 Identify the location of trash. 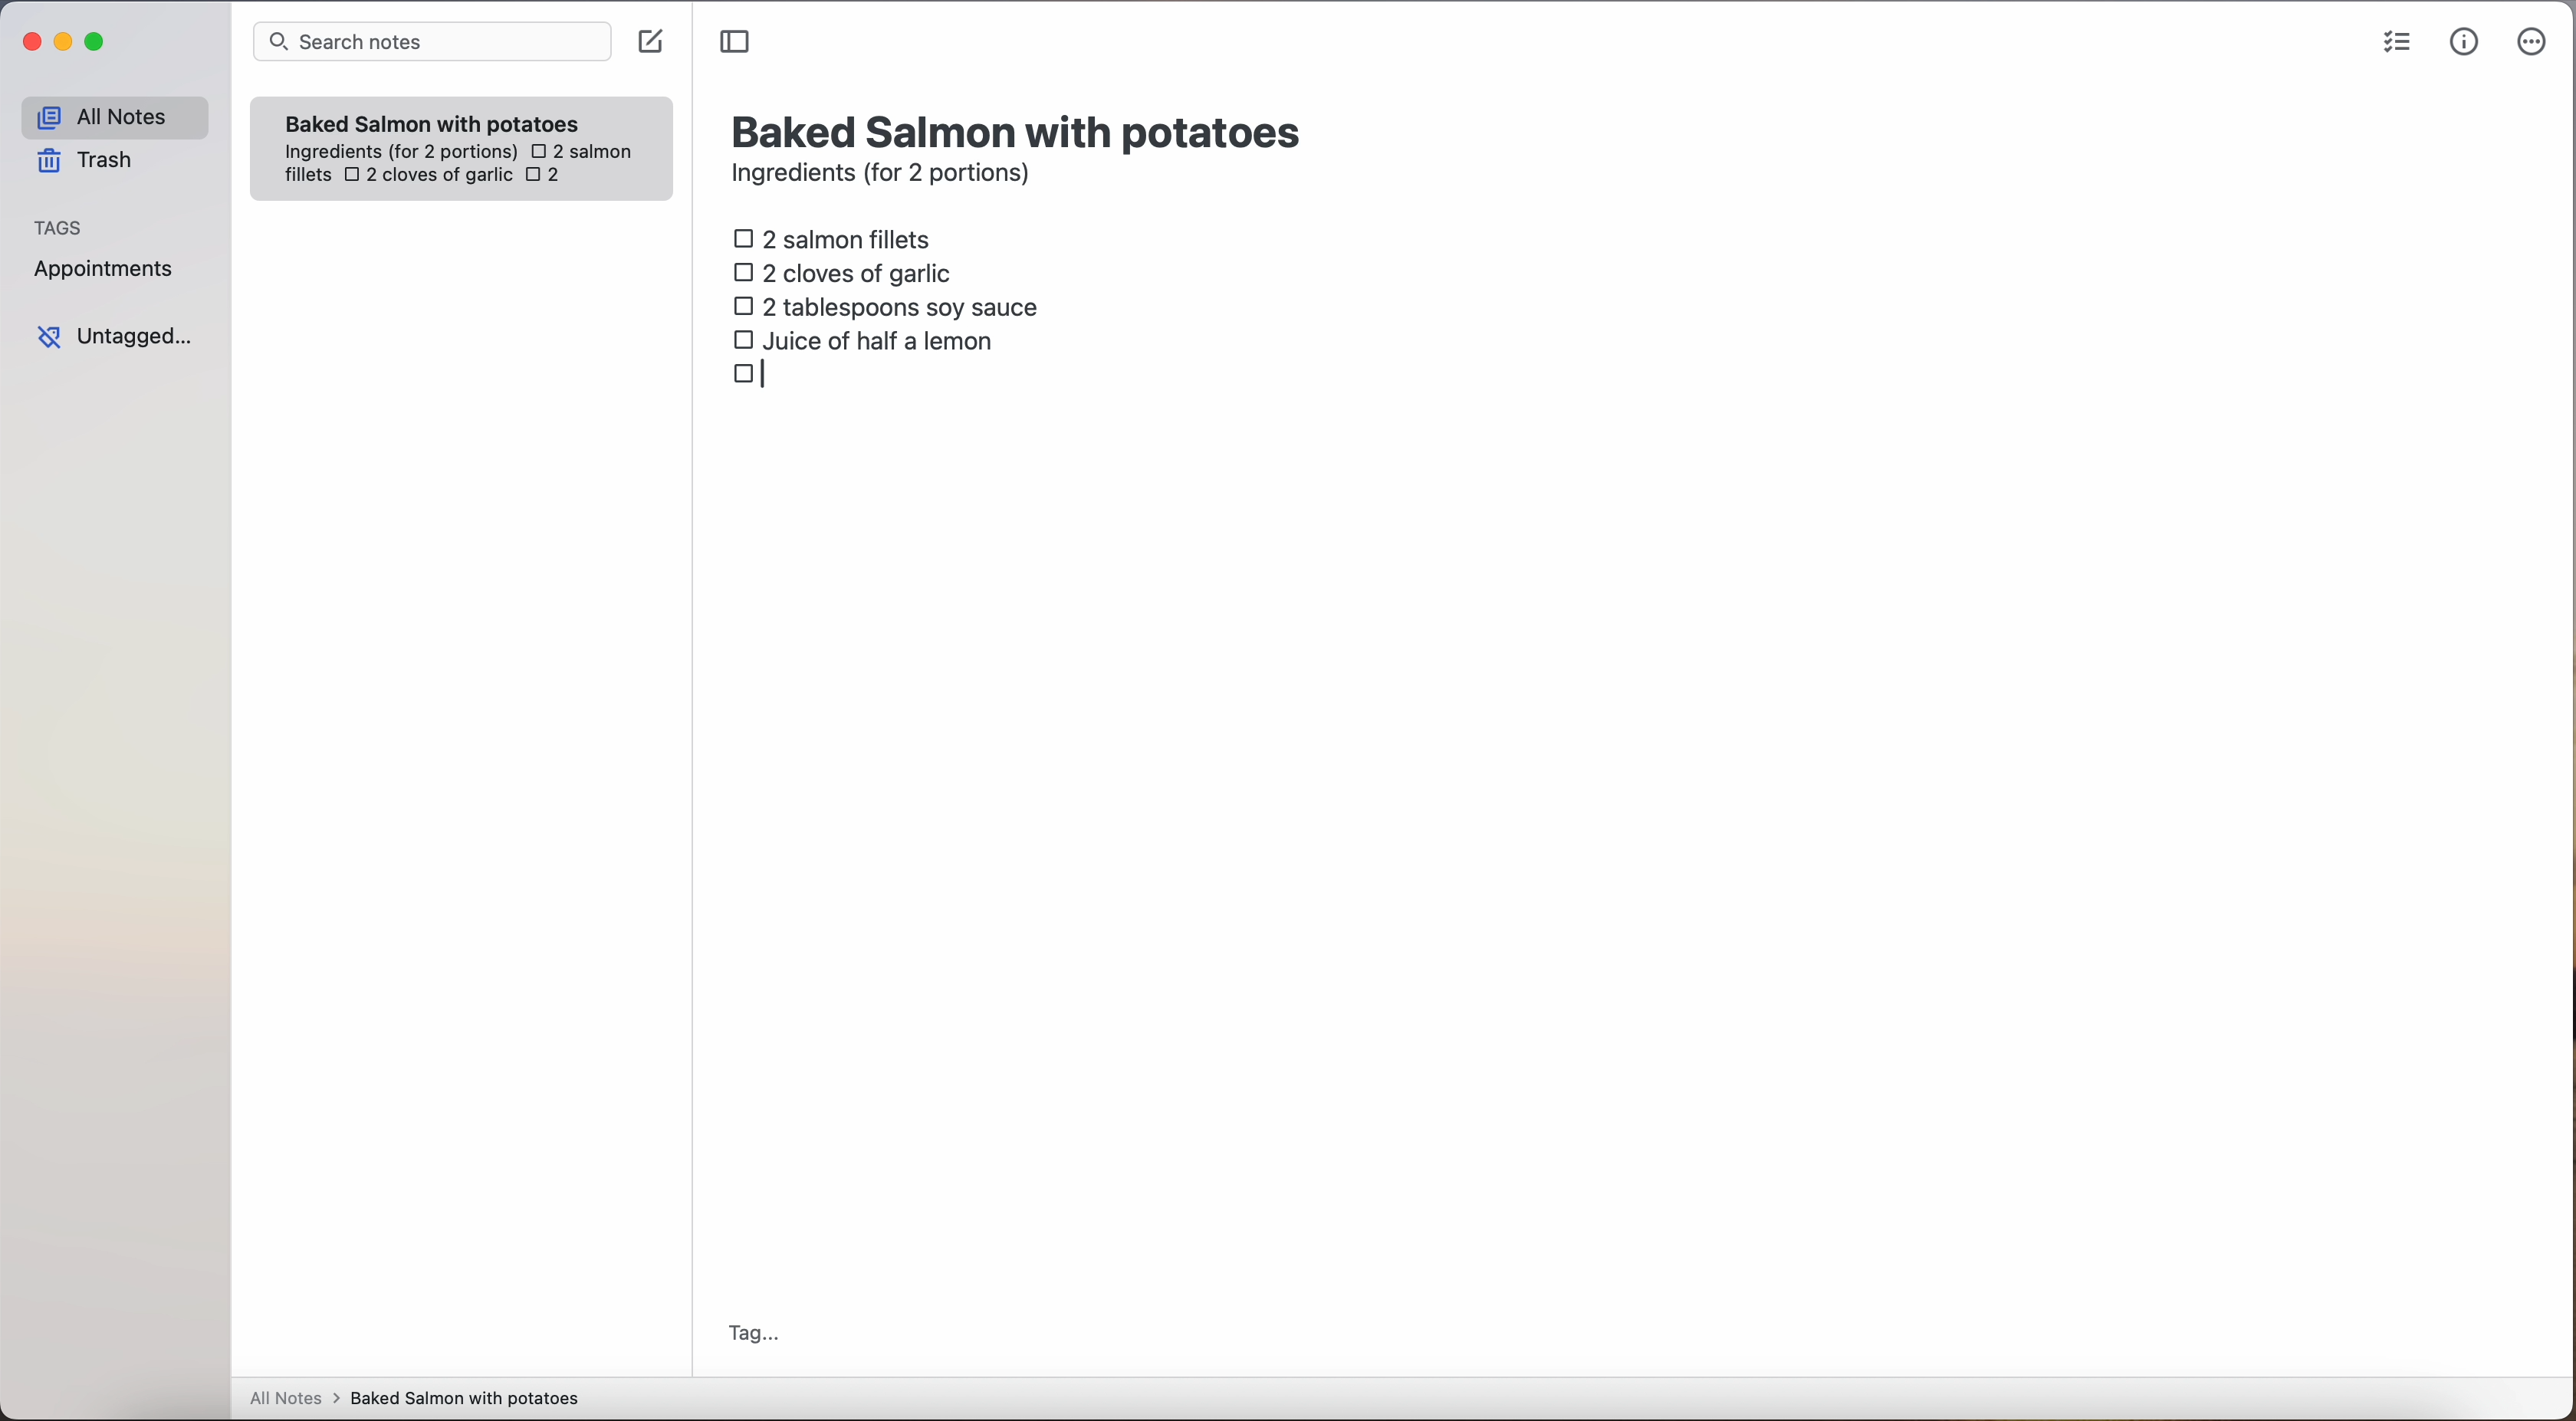
(92, 161).